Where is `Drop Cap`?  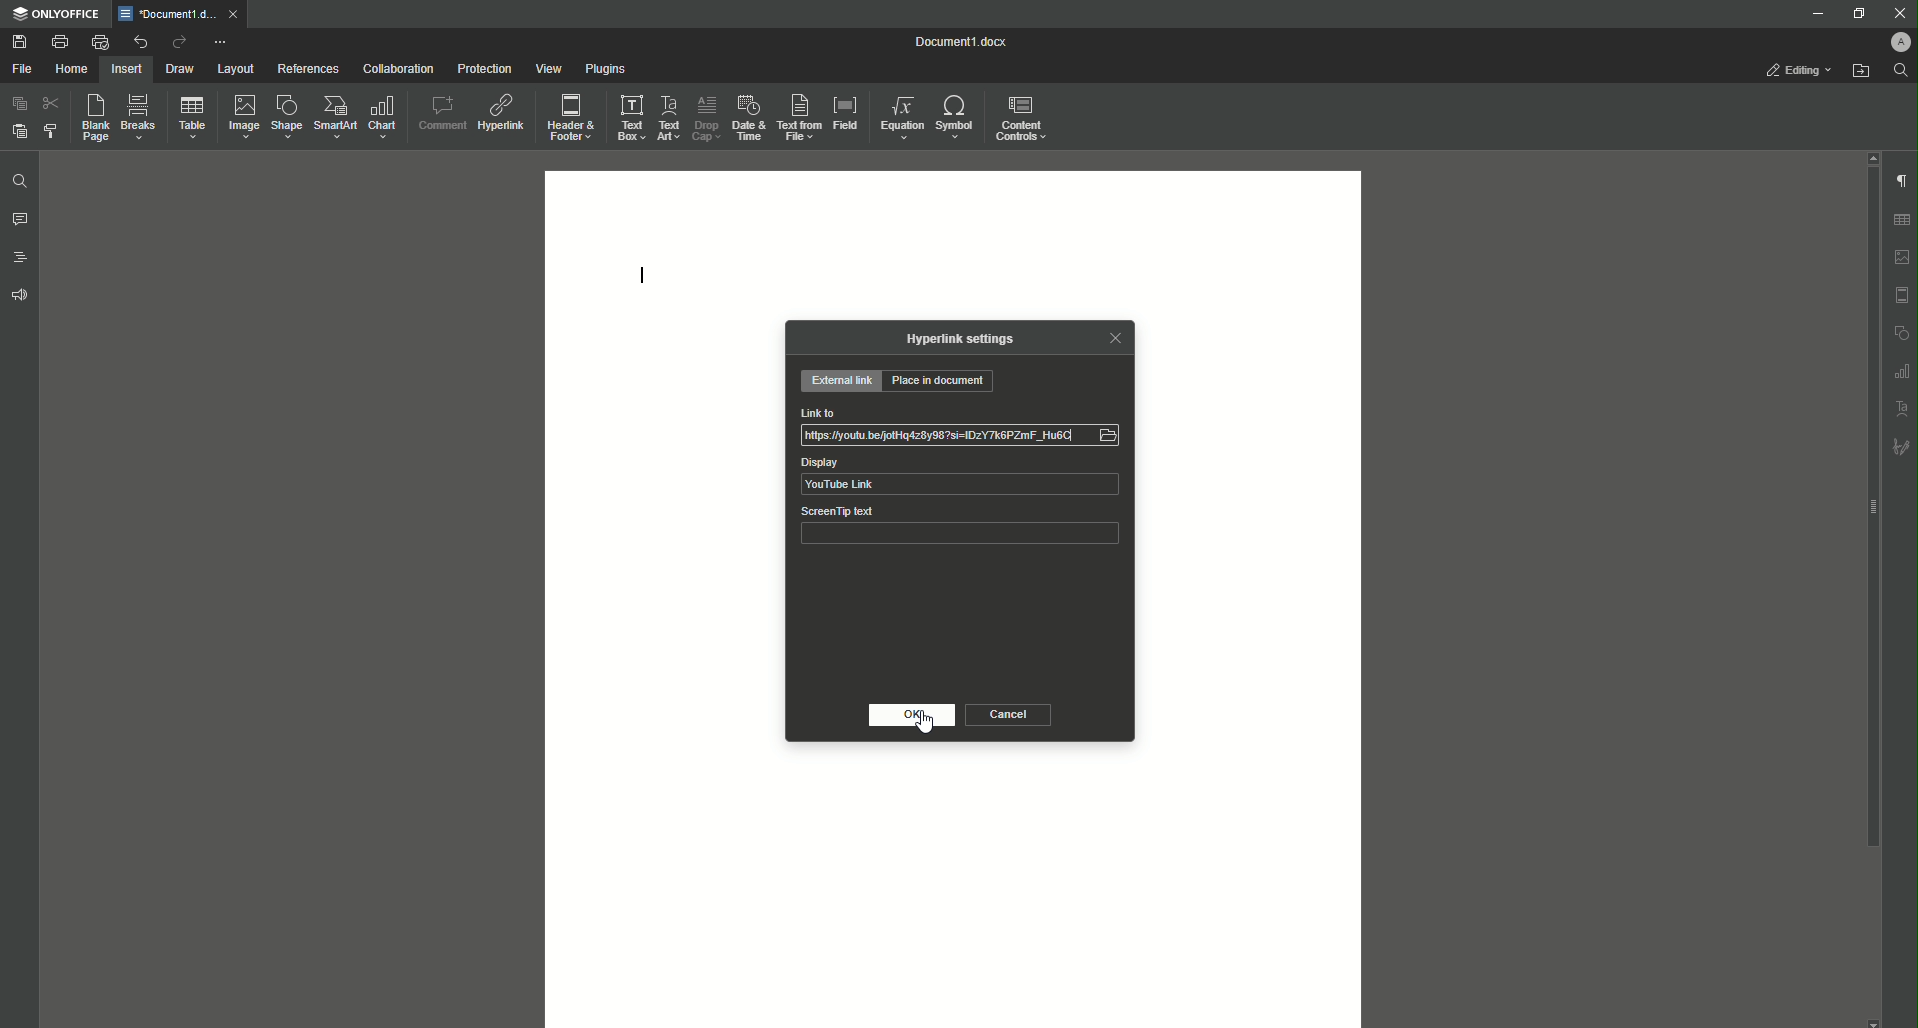 Drop Cap is located at coordinates (706, 117).